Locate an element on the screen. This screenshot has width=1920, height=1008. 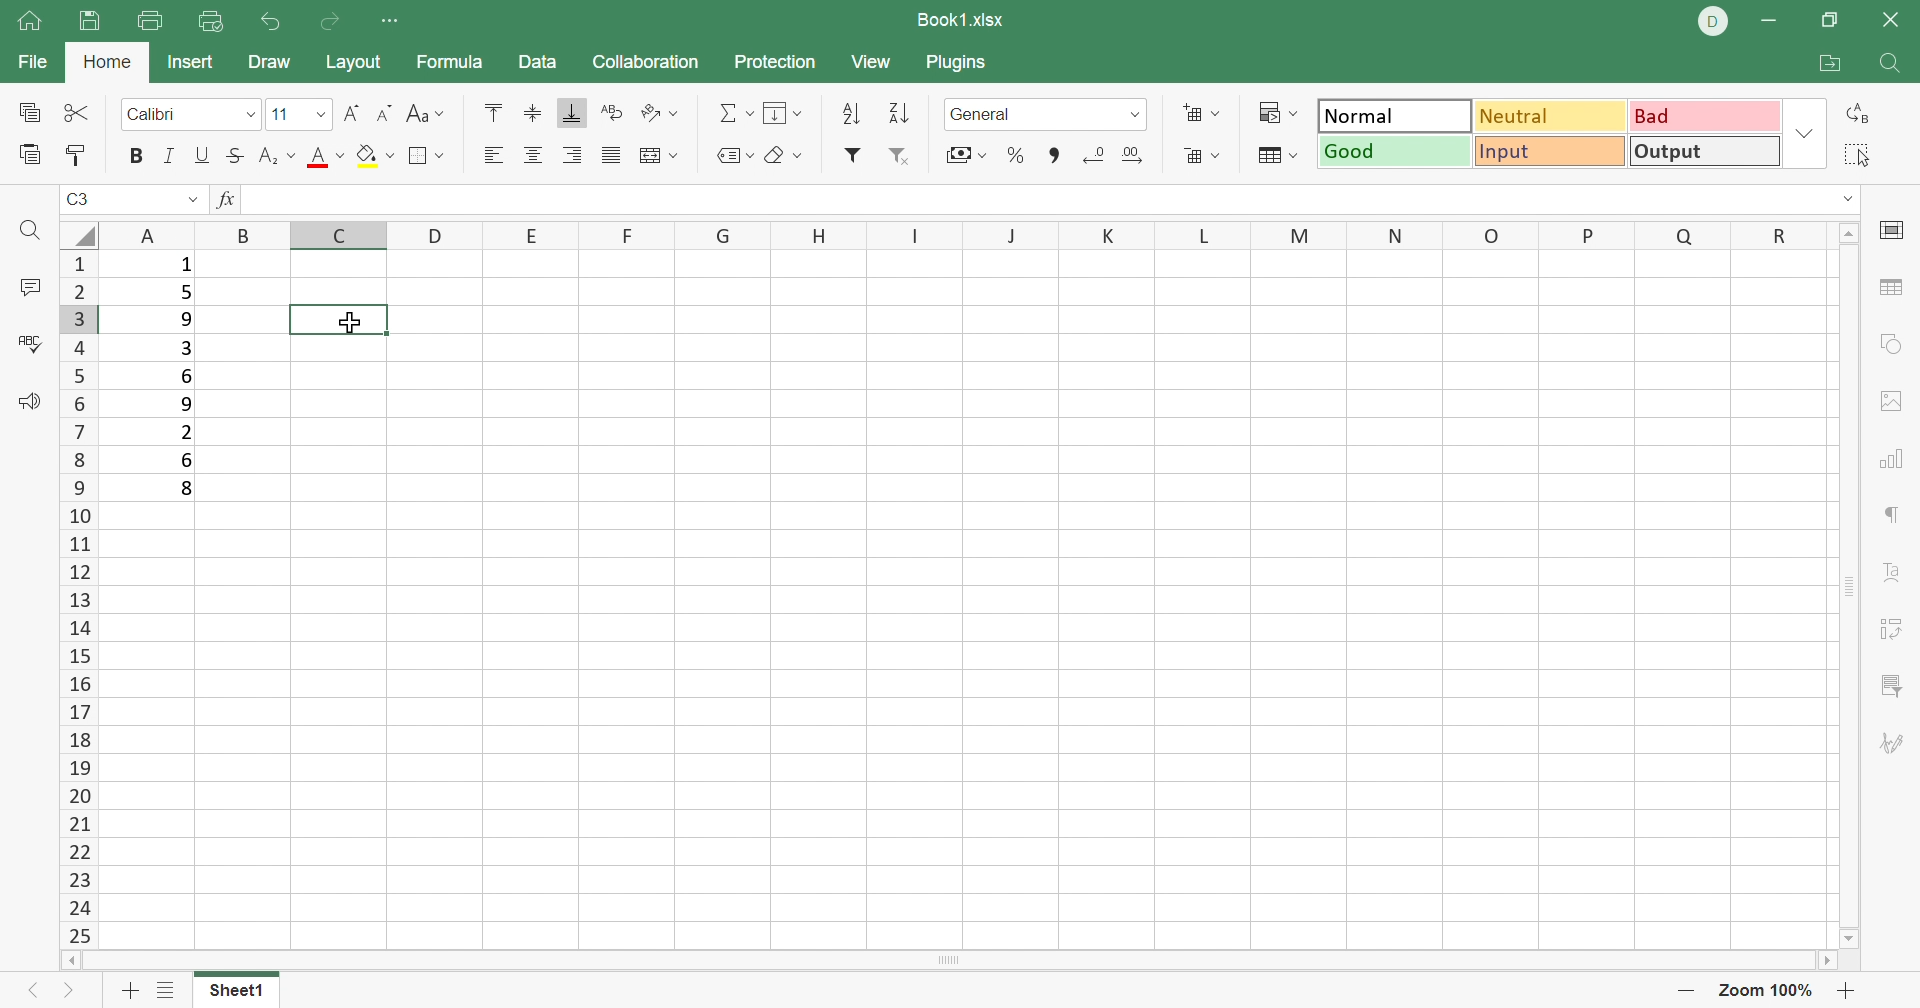
C3 is located at coordinates (80, 199).